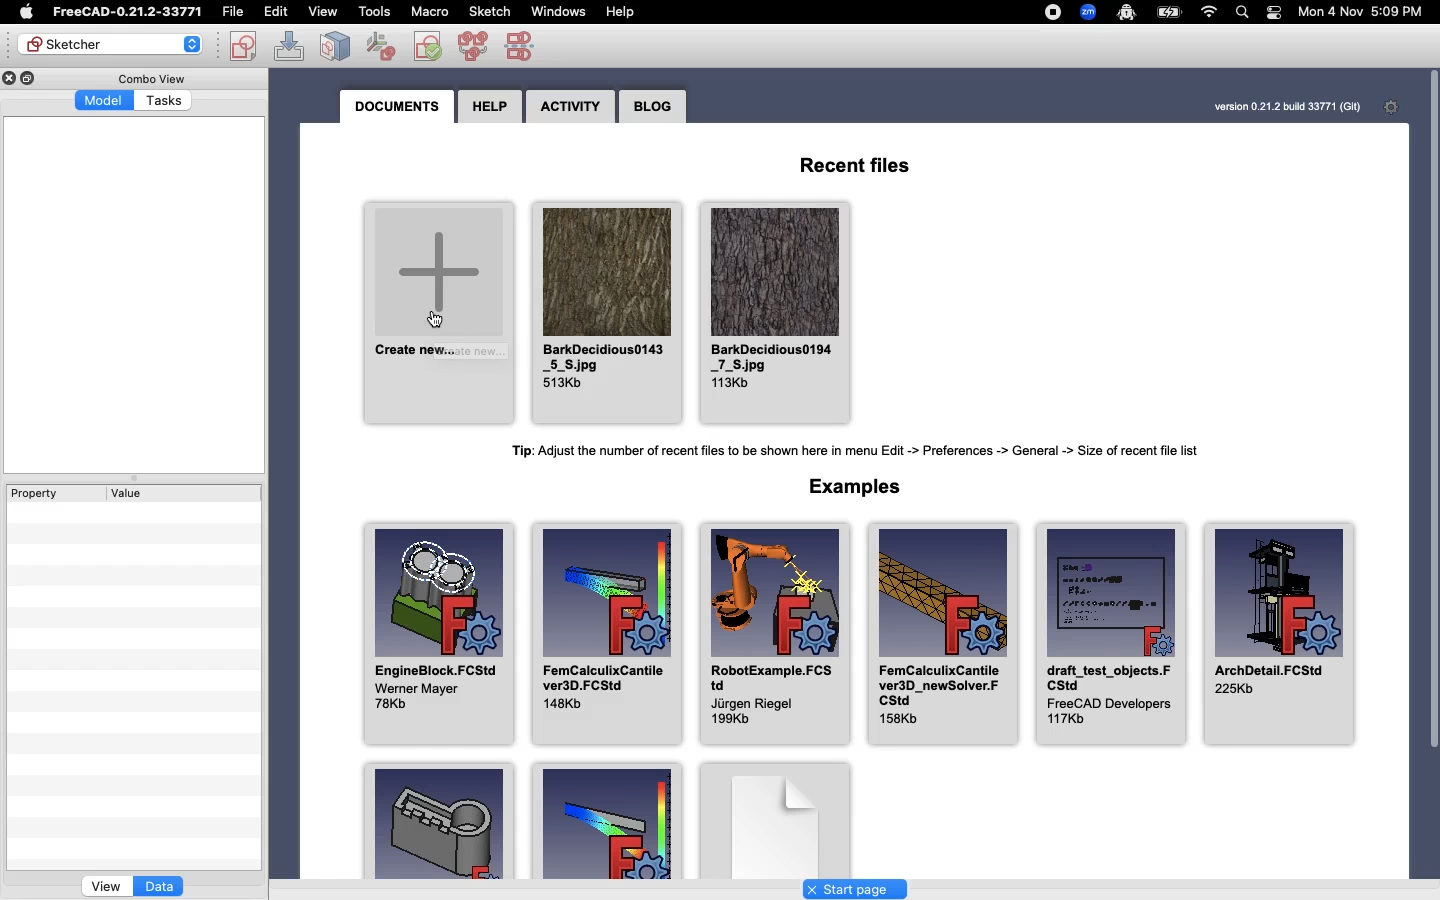 The image size is (1440, 900). What do you see at coordinates (610, 635) in the screenshot?
I see `FemCalculixCantile ver3D.FCStd 148Kb` at bounding box center [610, 635].